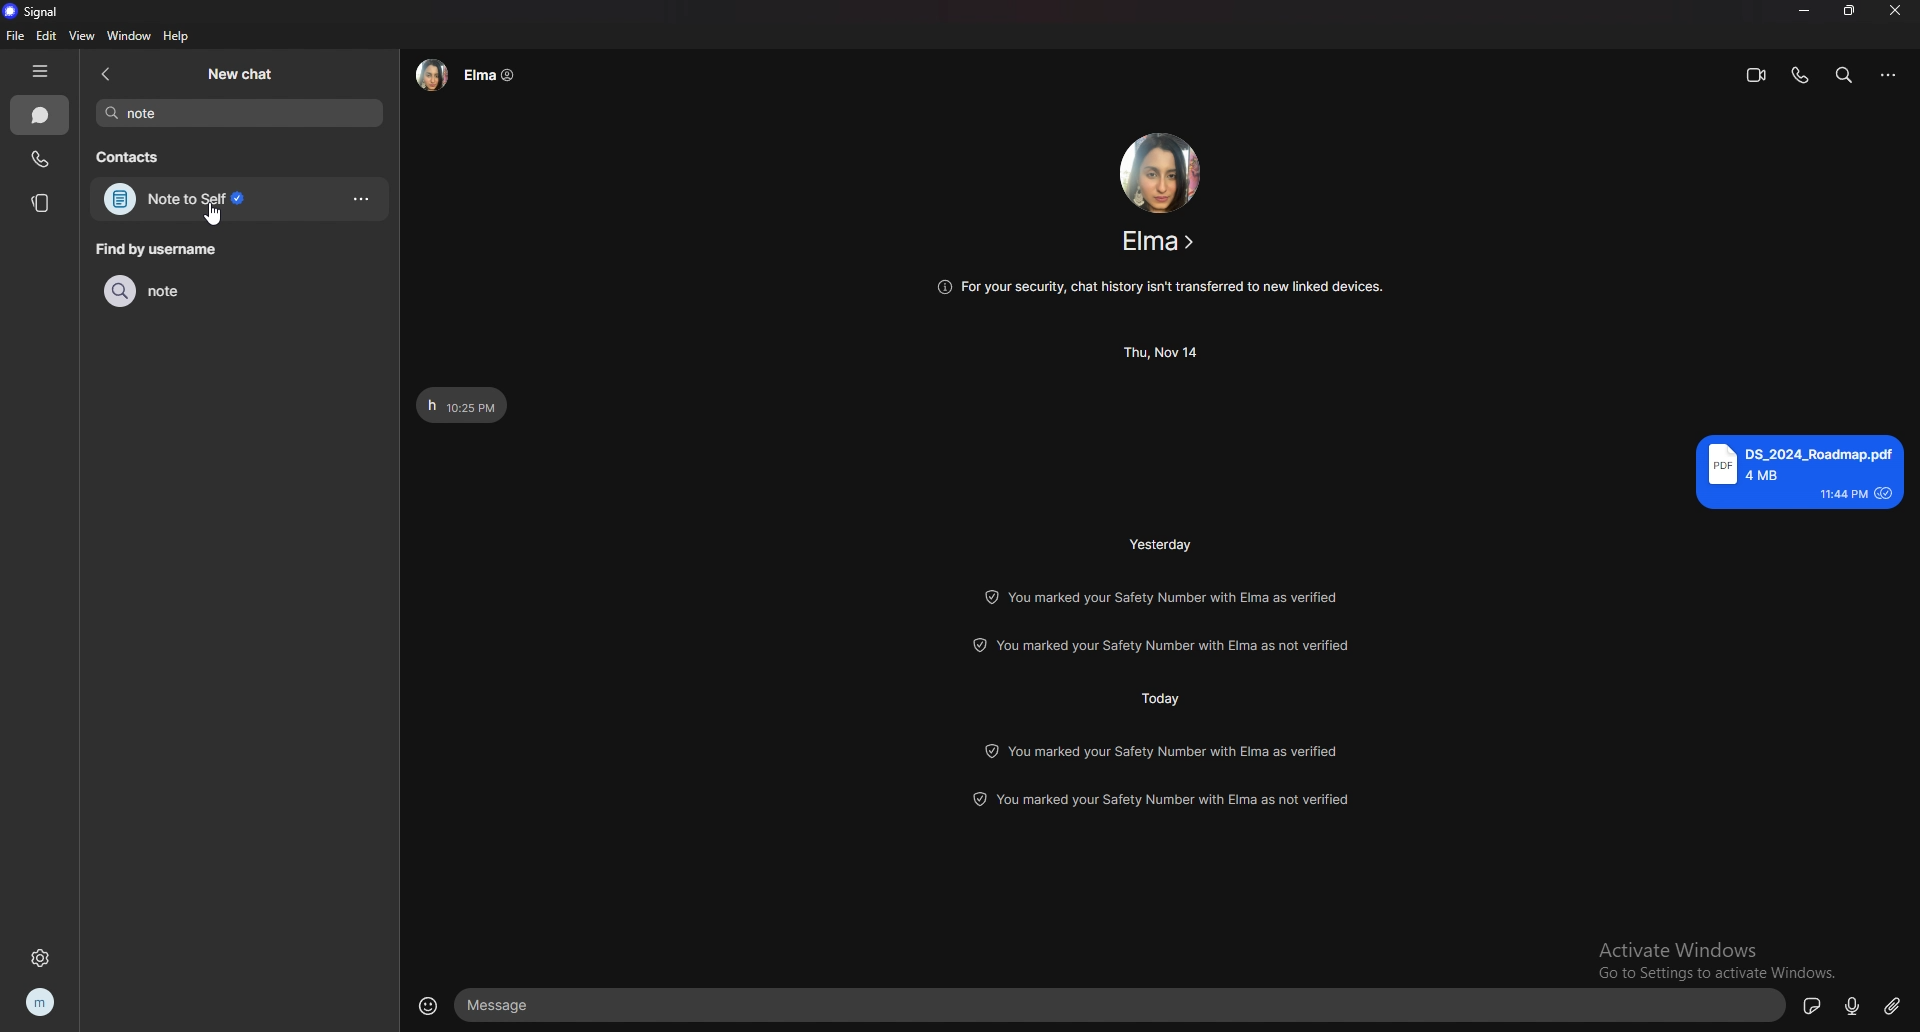 The image size is (1920, 1032). I want to click on contact photo, so click(1161, 172).